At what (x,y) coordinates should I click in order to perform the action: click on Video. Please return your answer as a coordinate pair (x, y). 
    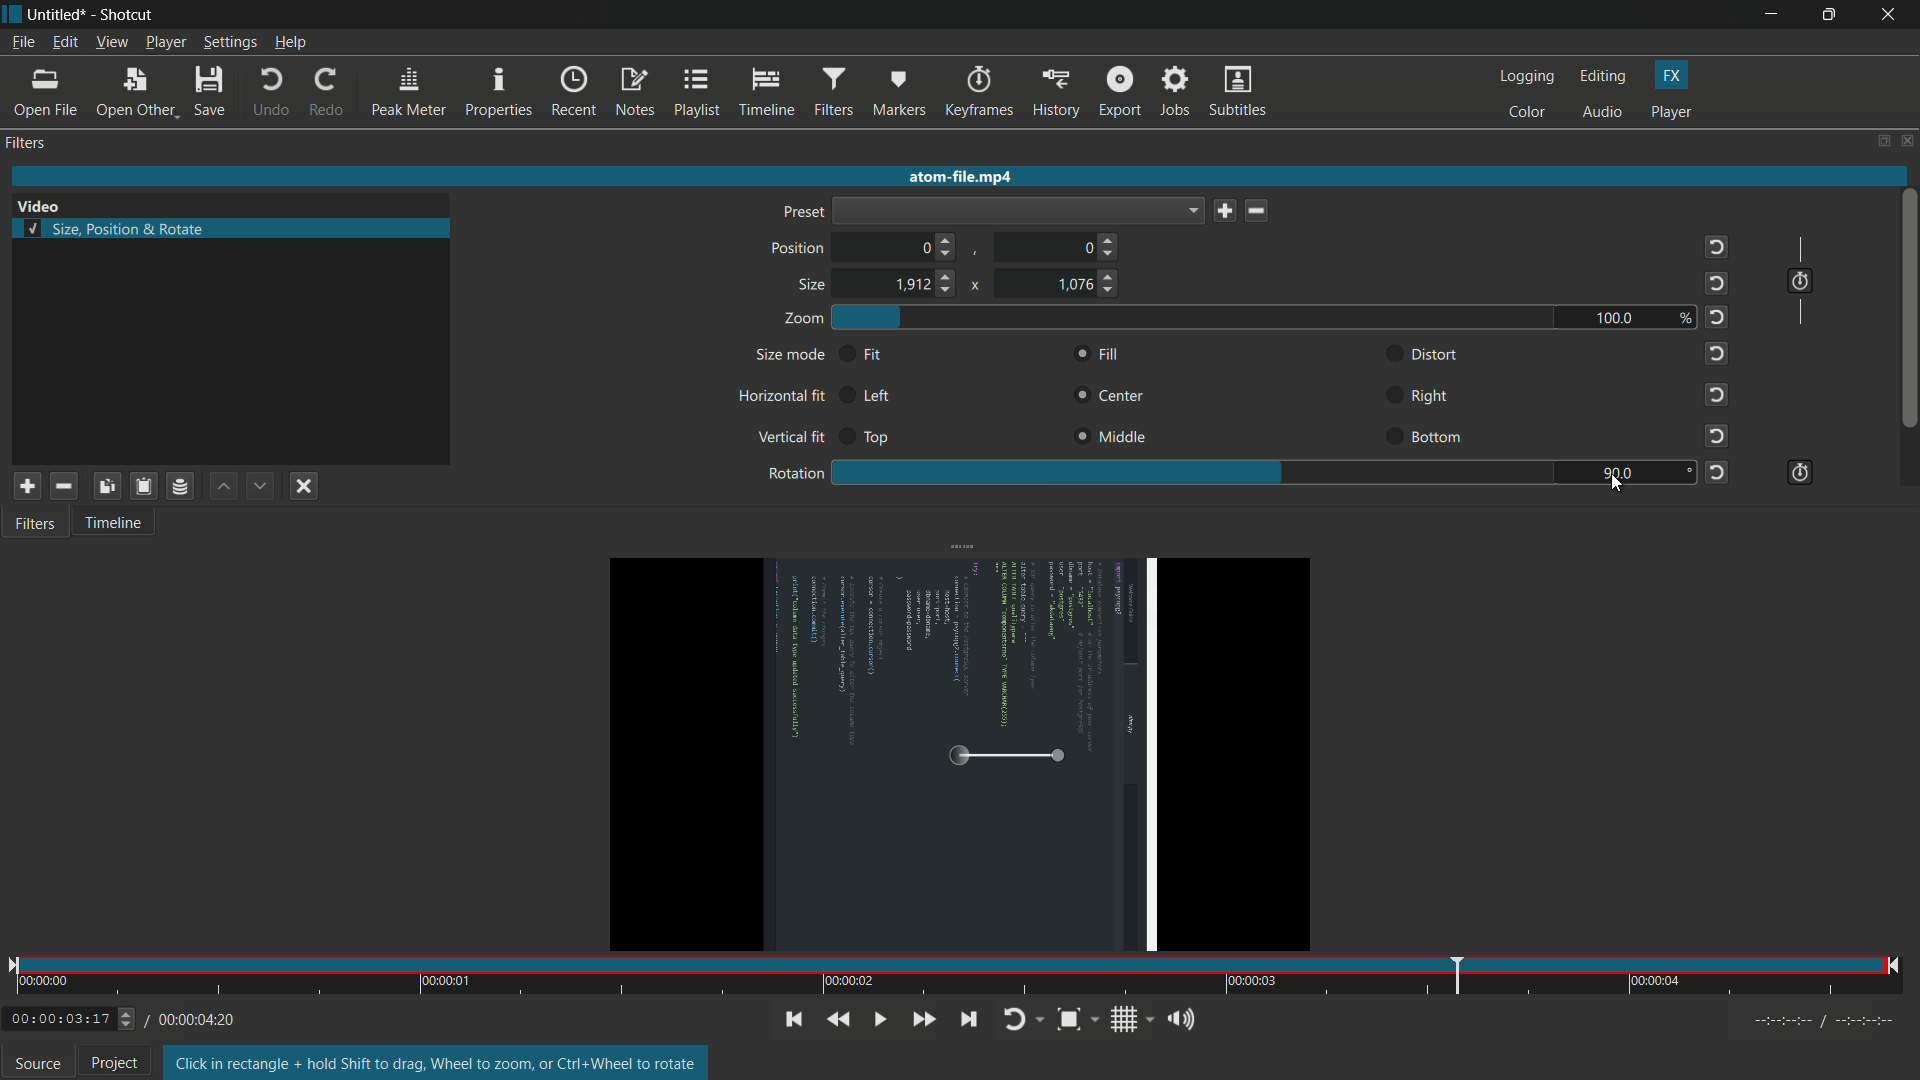
    Looking at the image, I should click on (48, 200).